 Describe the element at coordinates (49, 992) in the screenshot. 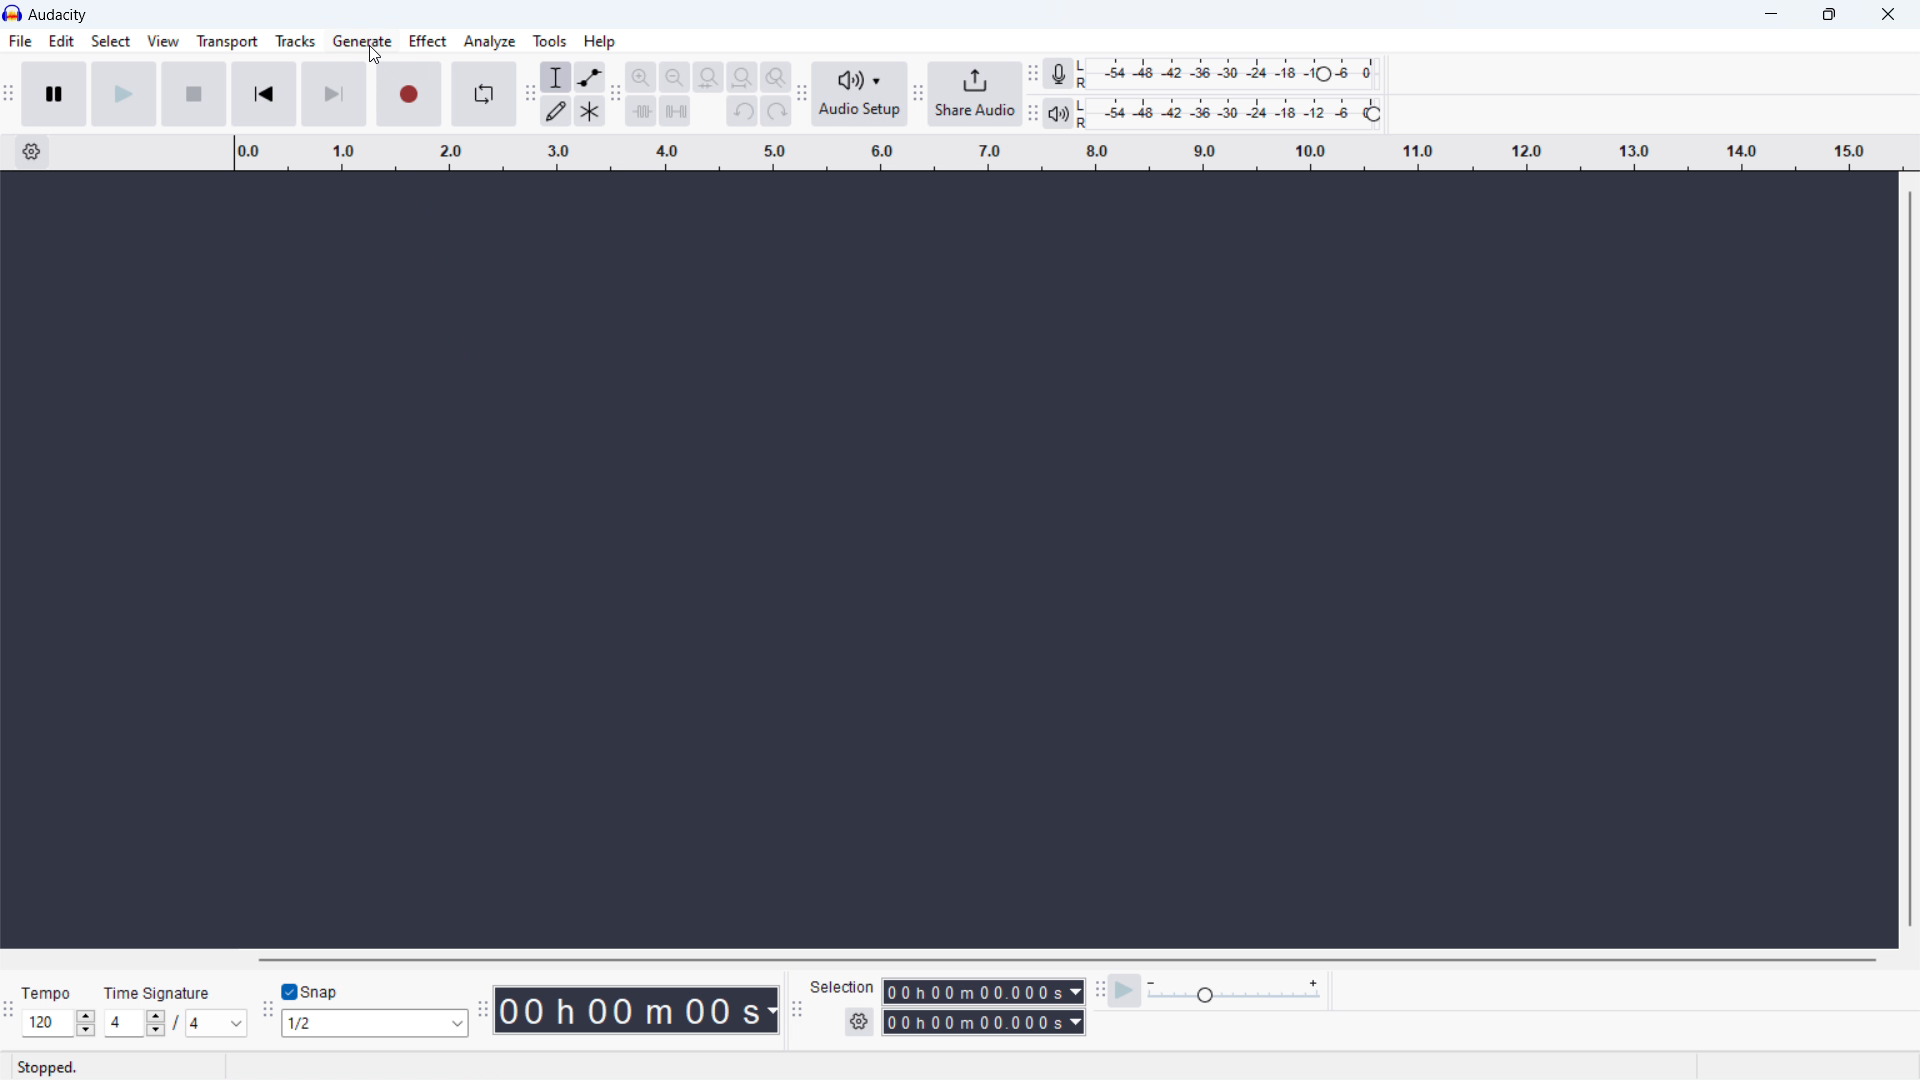

I see `Time` at that location.